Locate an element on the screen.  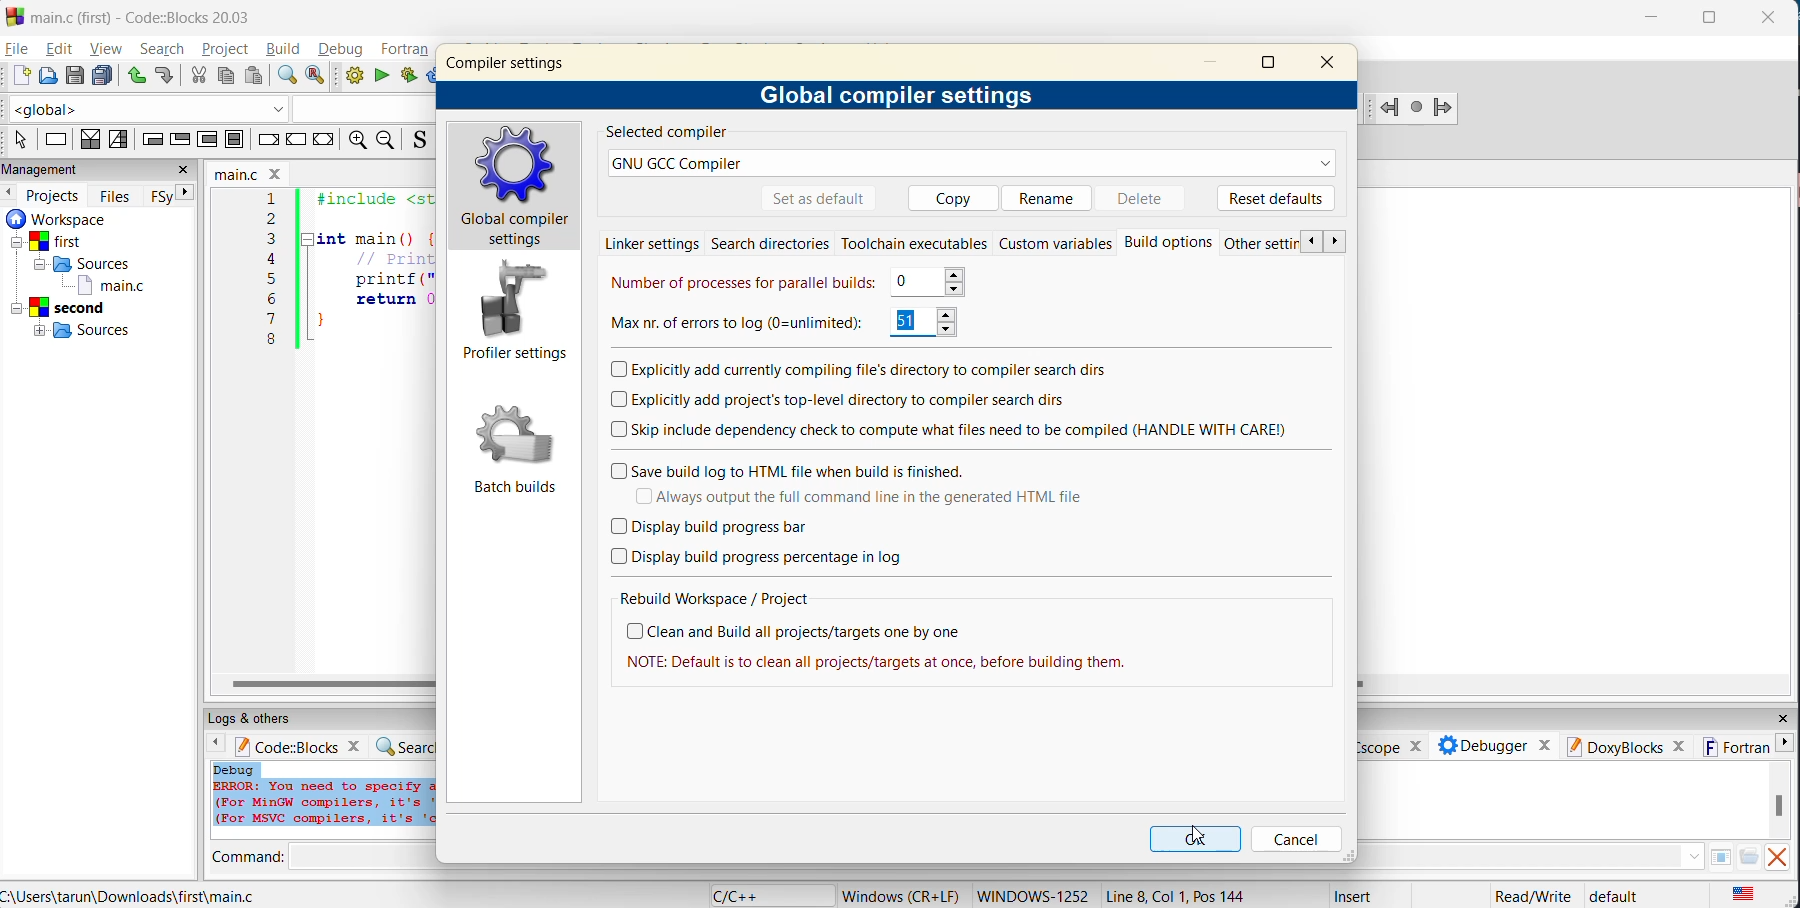
global compiler settings is located at coordinates (519, 190).